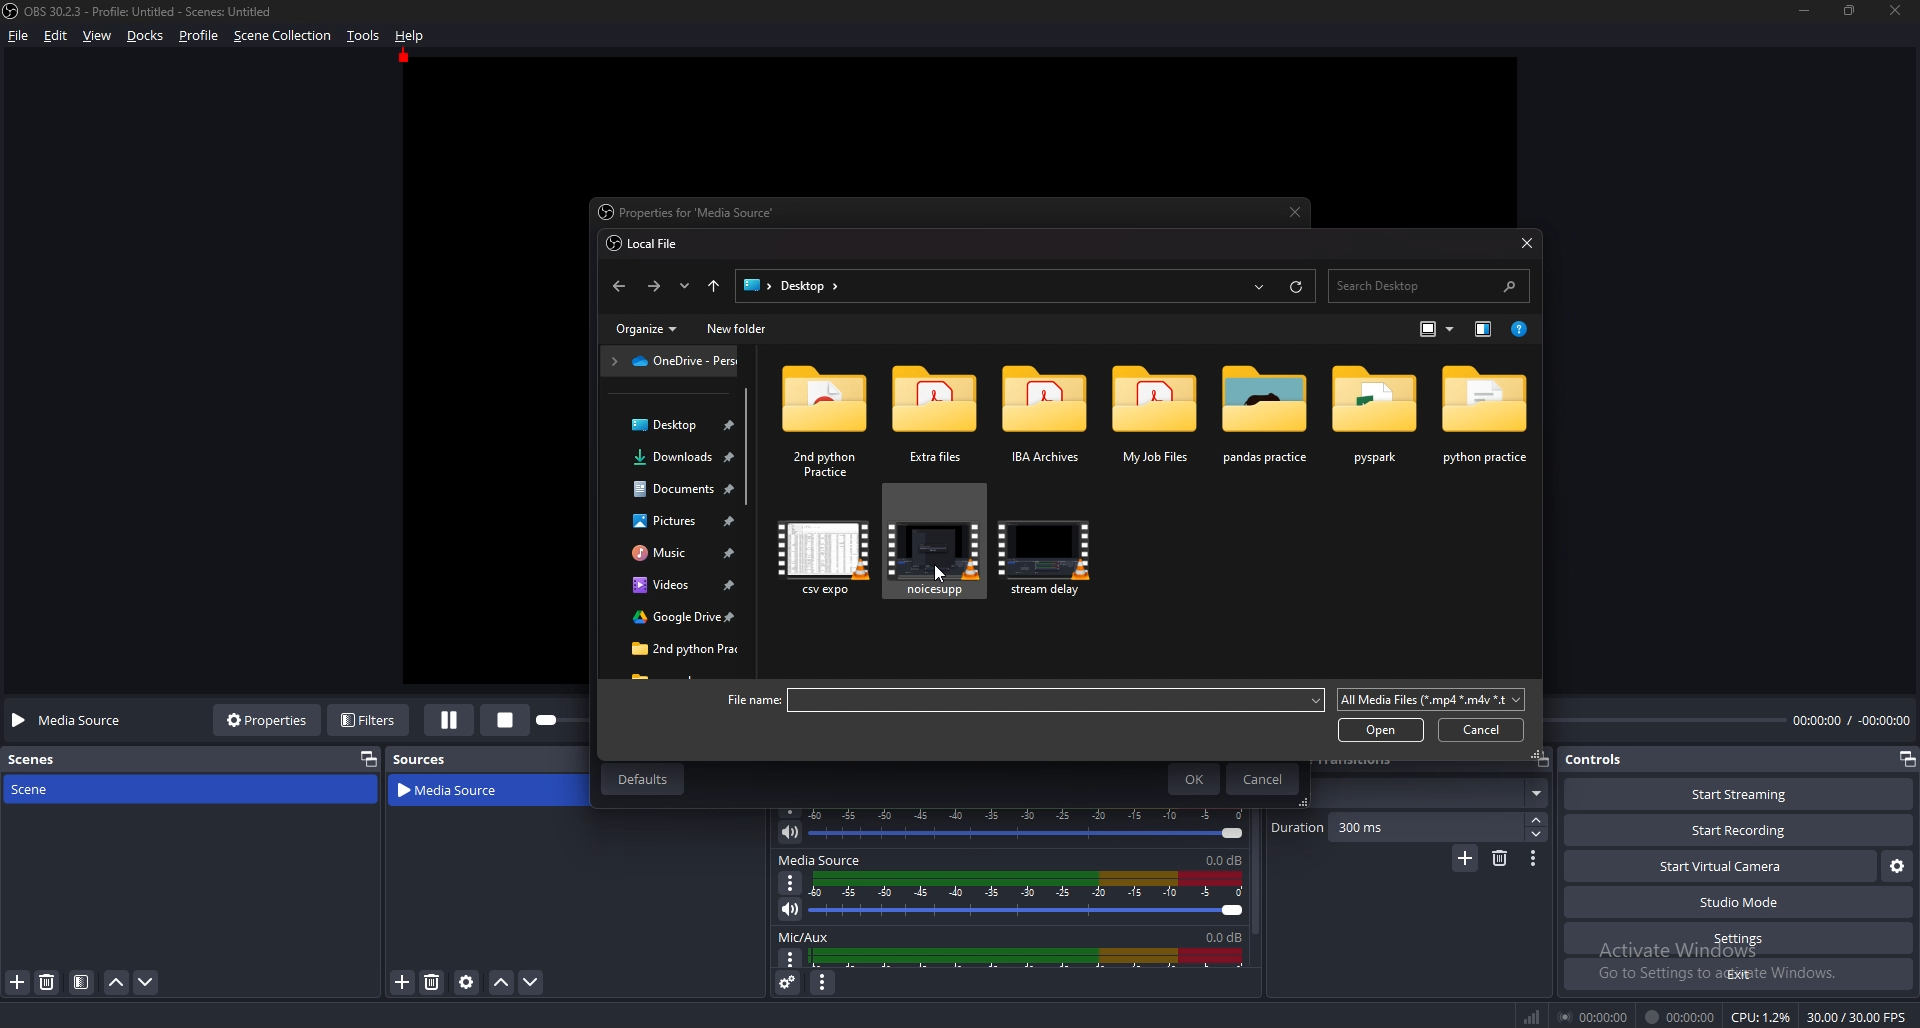 The height and width of the screenshot is (1028, 1920). Describe the element at coordinates (44, 787) in the screenshot. I see ` Scene scene` at that location.